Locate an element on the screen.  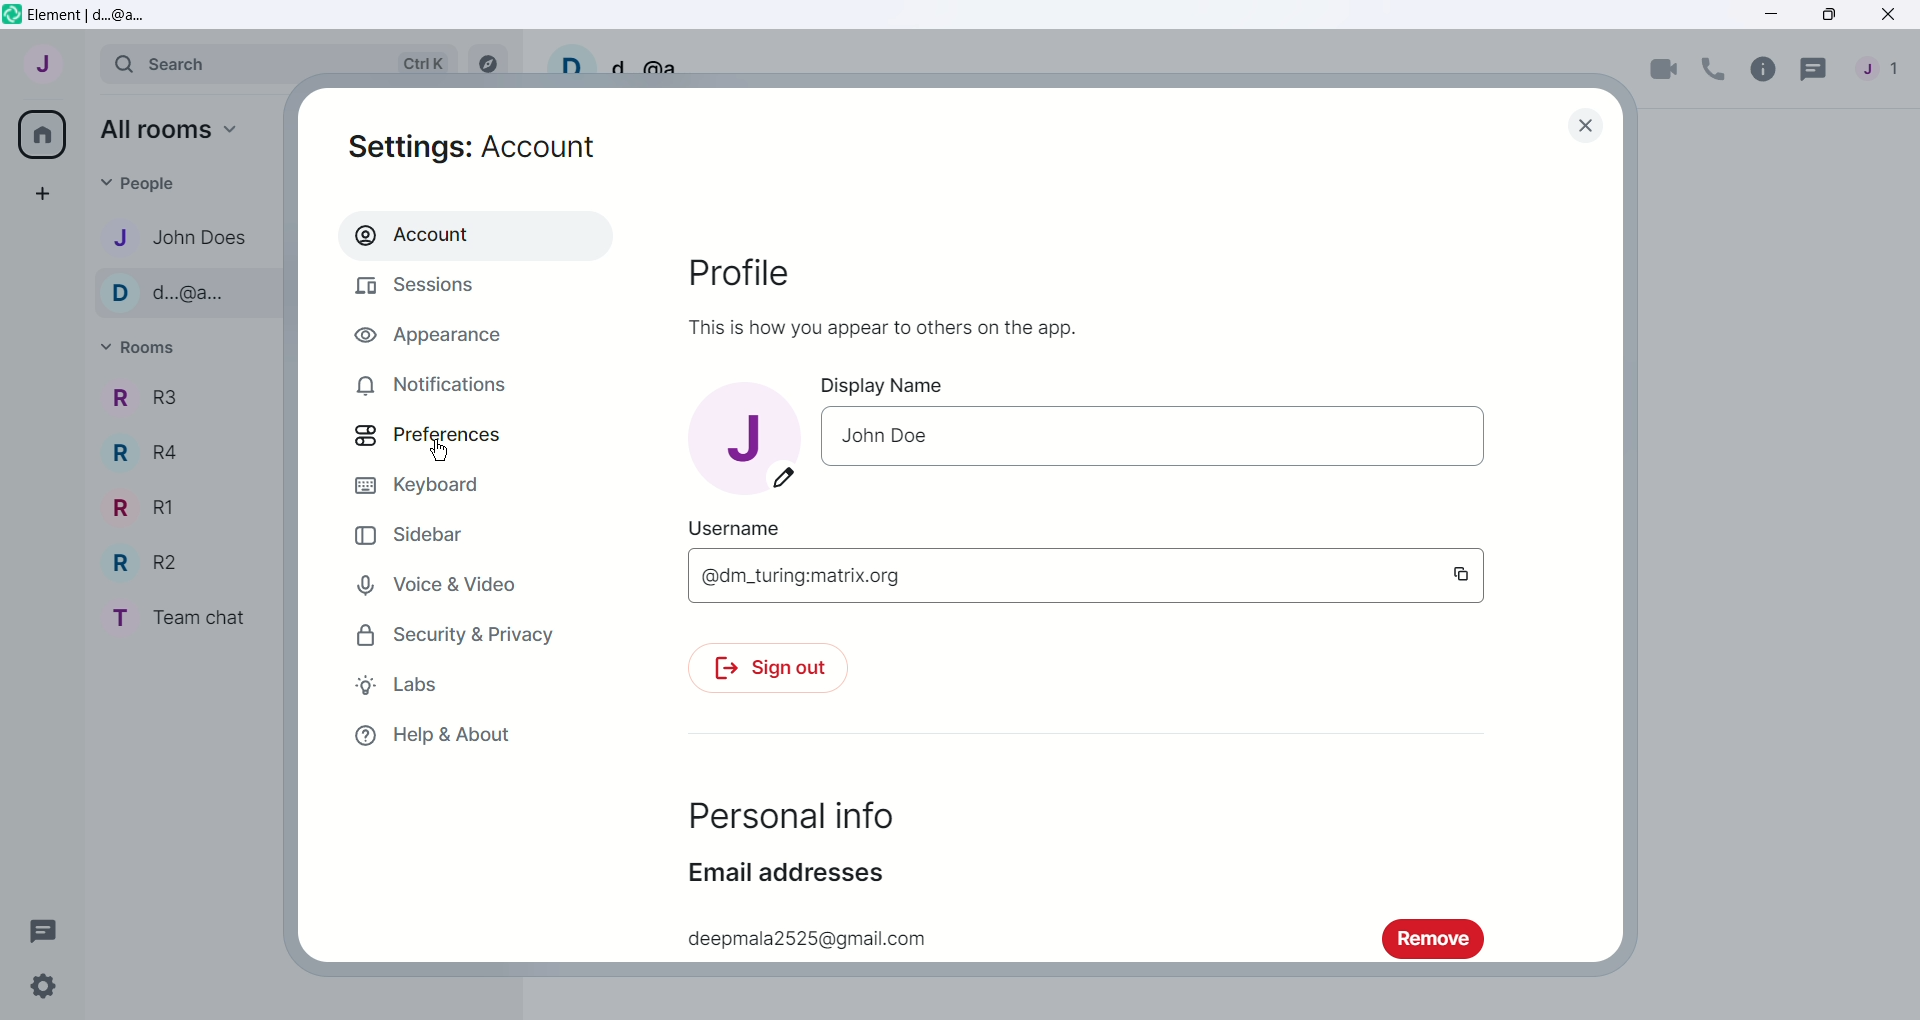
R2 - Room Name is located at coordinates (152, 561).